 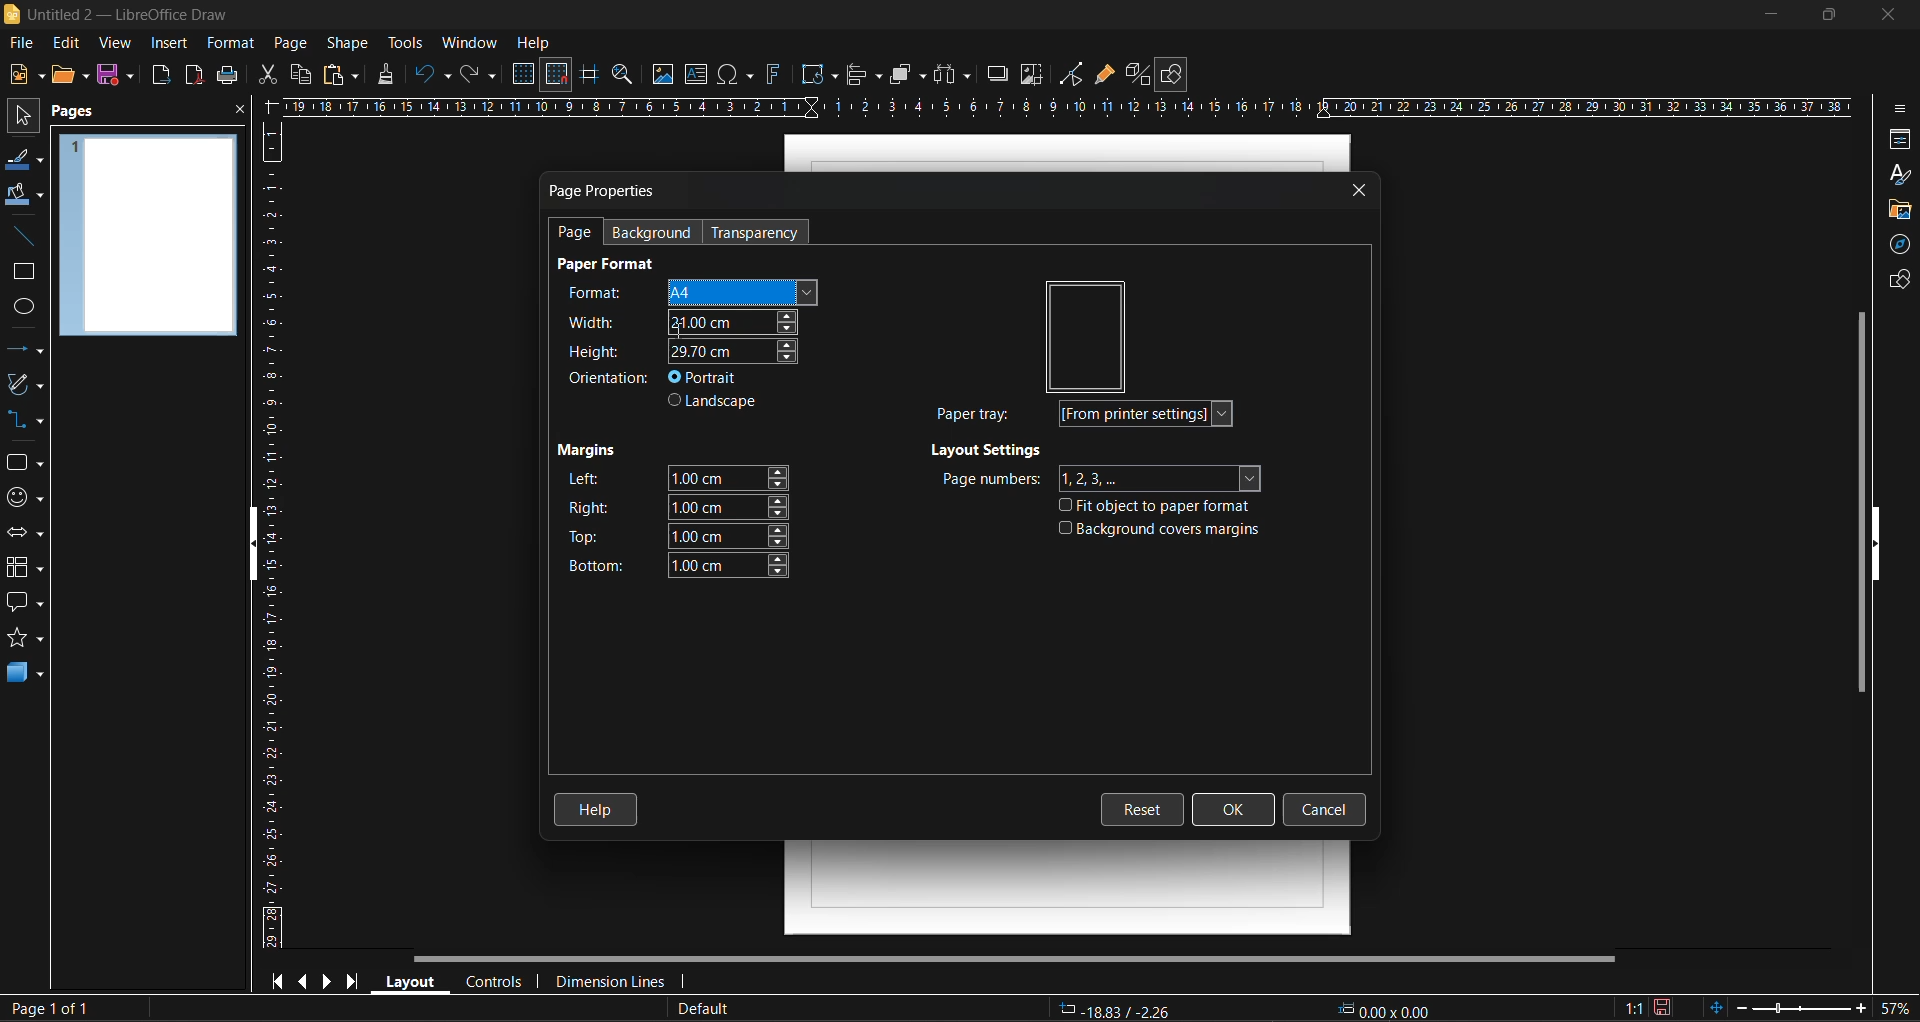 What do you see at coordinates (28, 533) in the screenshot?
I see `block arrows` at bounding box center [28, 533].